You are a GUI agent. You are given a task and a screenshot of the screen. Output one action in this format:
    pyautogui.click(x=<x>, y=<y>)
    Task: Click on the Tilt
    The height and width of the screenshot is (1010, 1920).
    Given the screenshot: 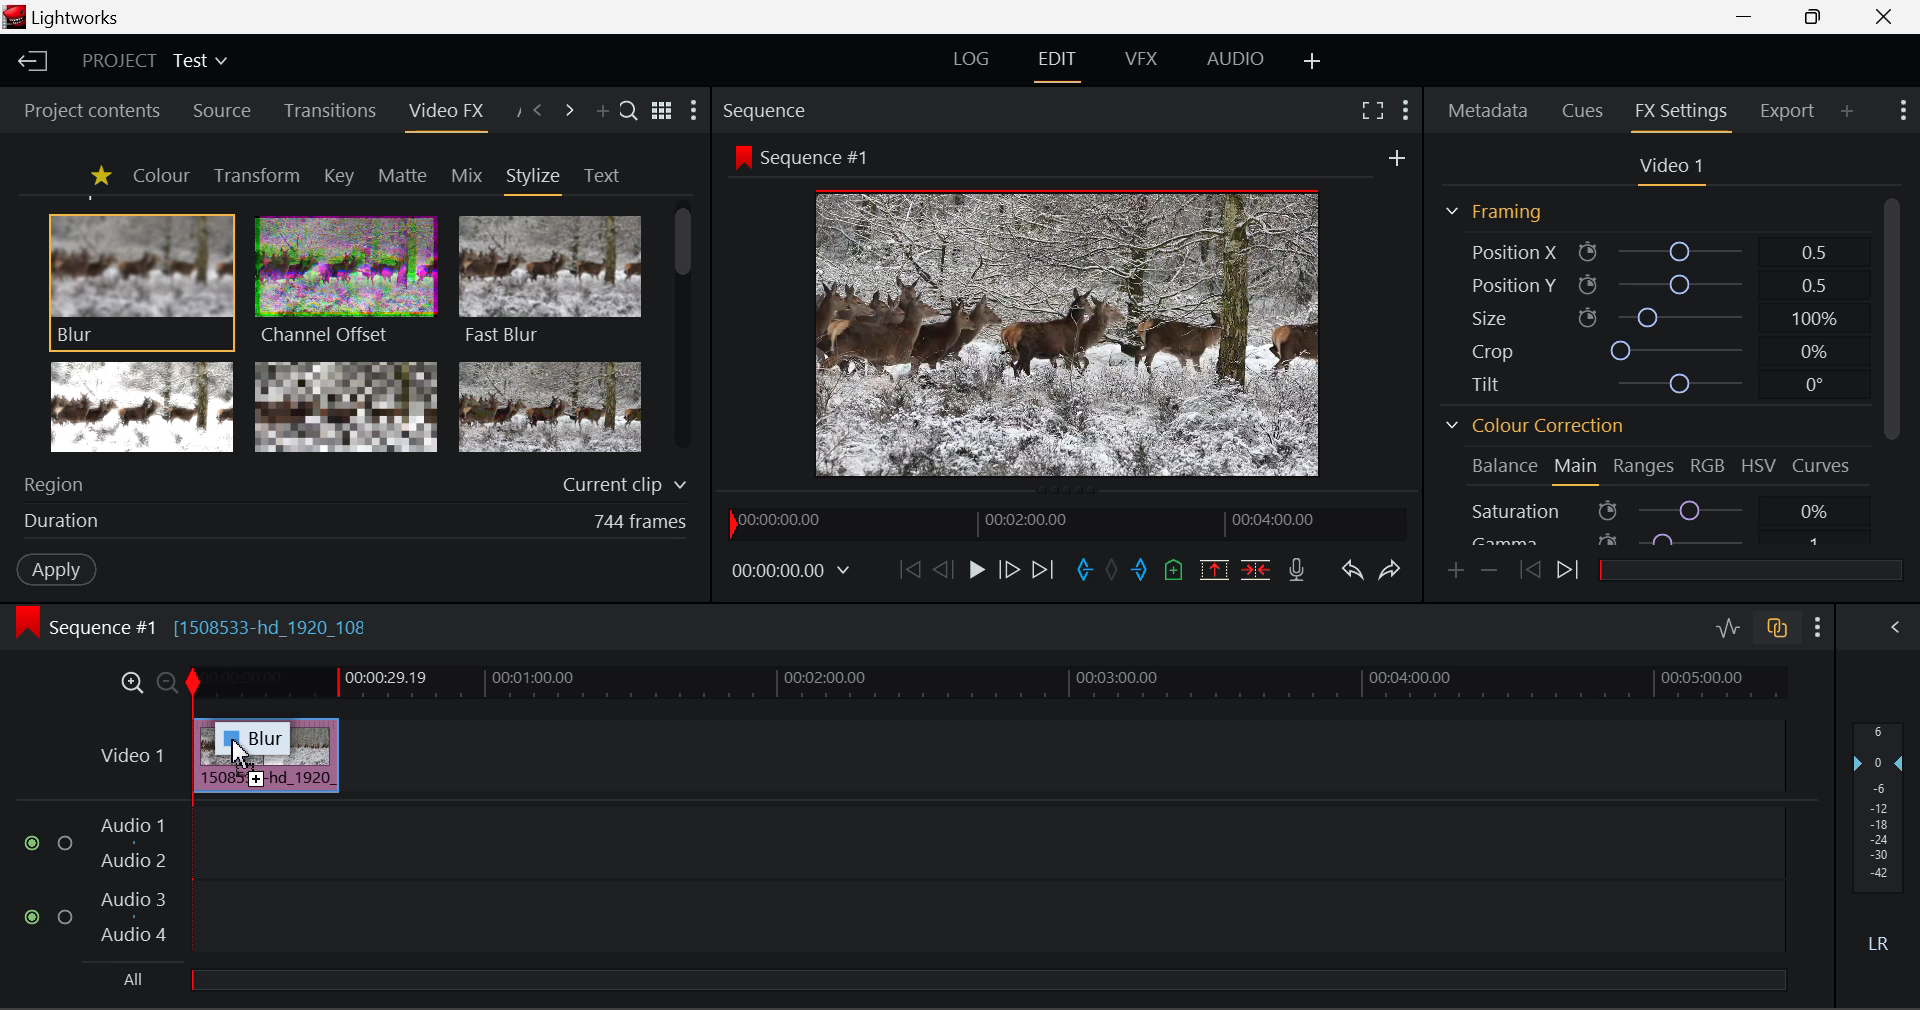 What is the action you would take?
    pyautogui.click(x=1645, y=386)
    